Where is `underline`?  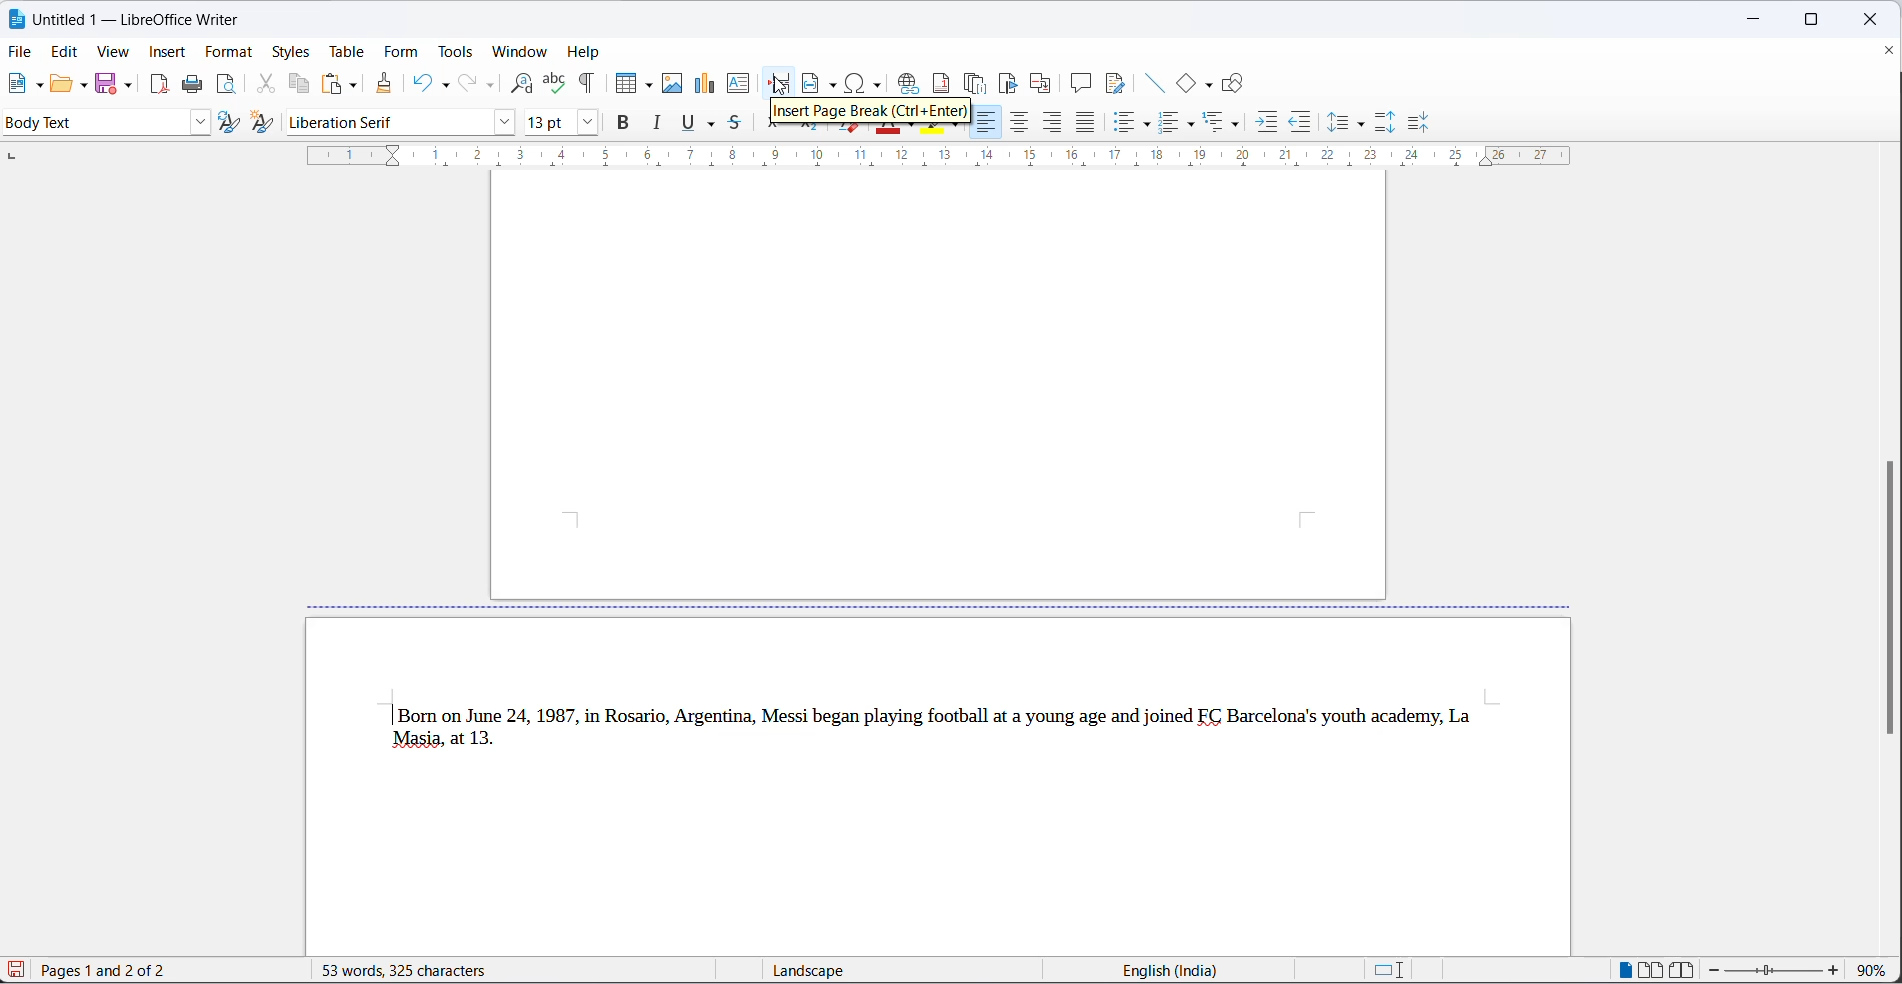 underline is located at coordinates (689, 124).